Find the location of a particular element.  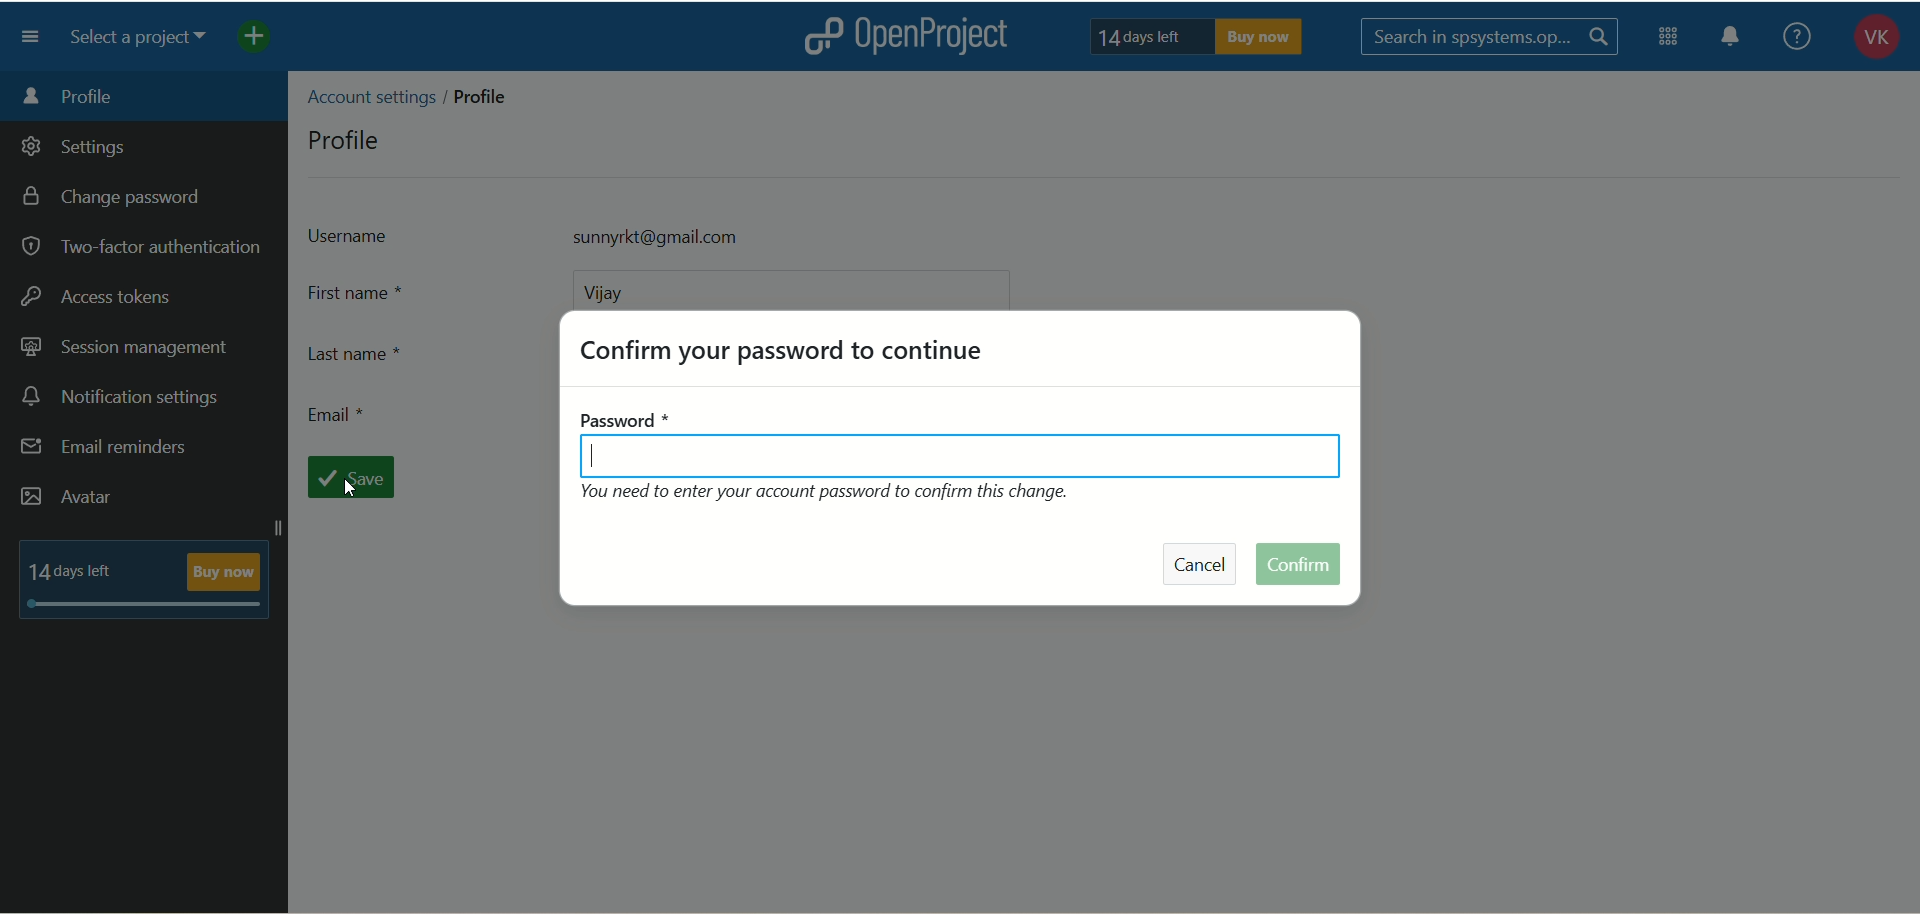

change password is located at coordinates (119, 199).